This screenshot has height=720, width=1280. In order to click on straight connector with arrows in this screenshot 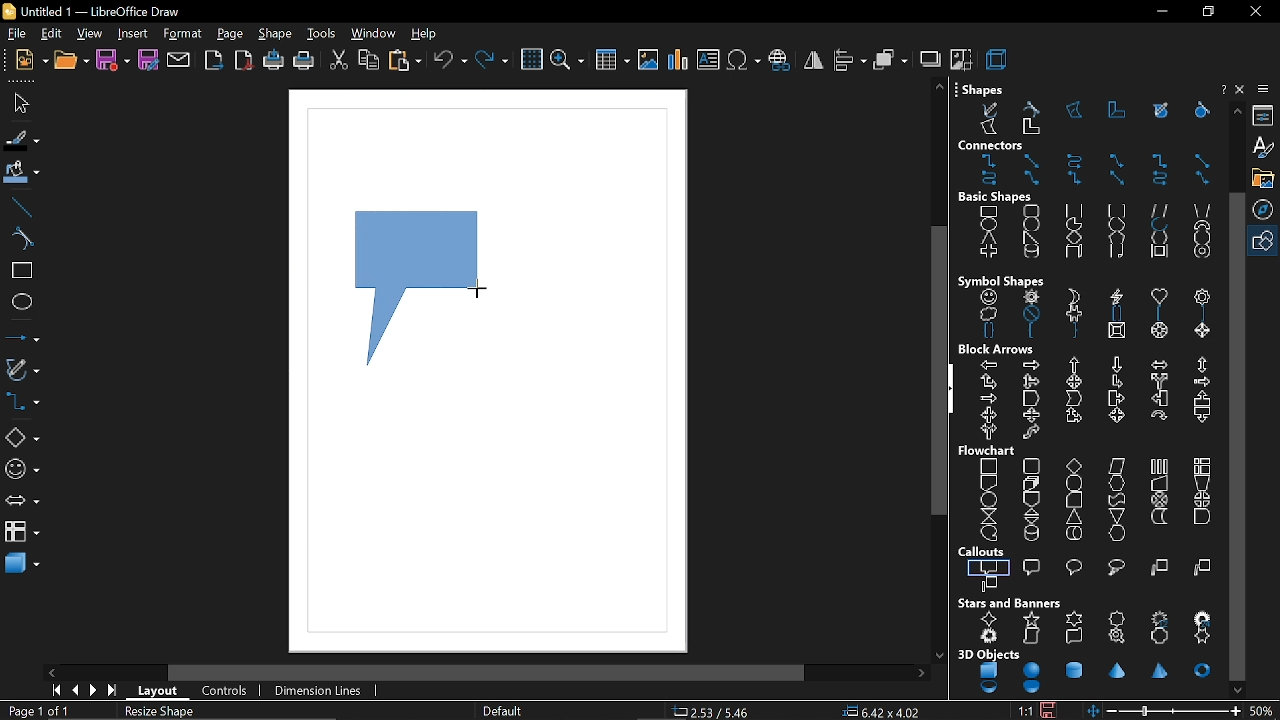, I will do `click(1119, 180)`.